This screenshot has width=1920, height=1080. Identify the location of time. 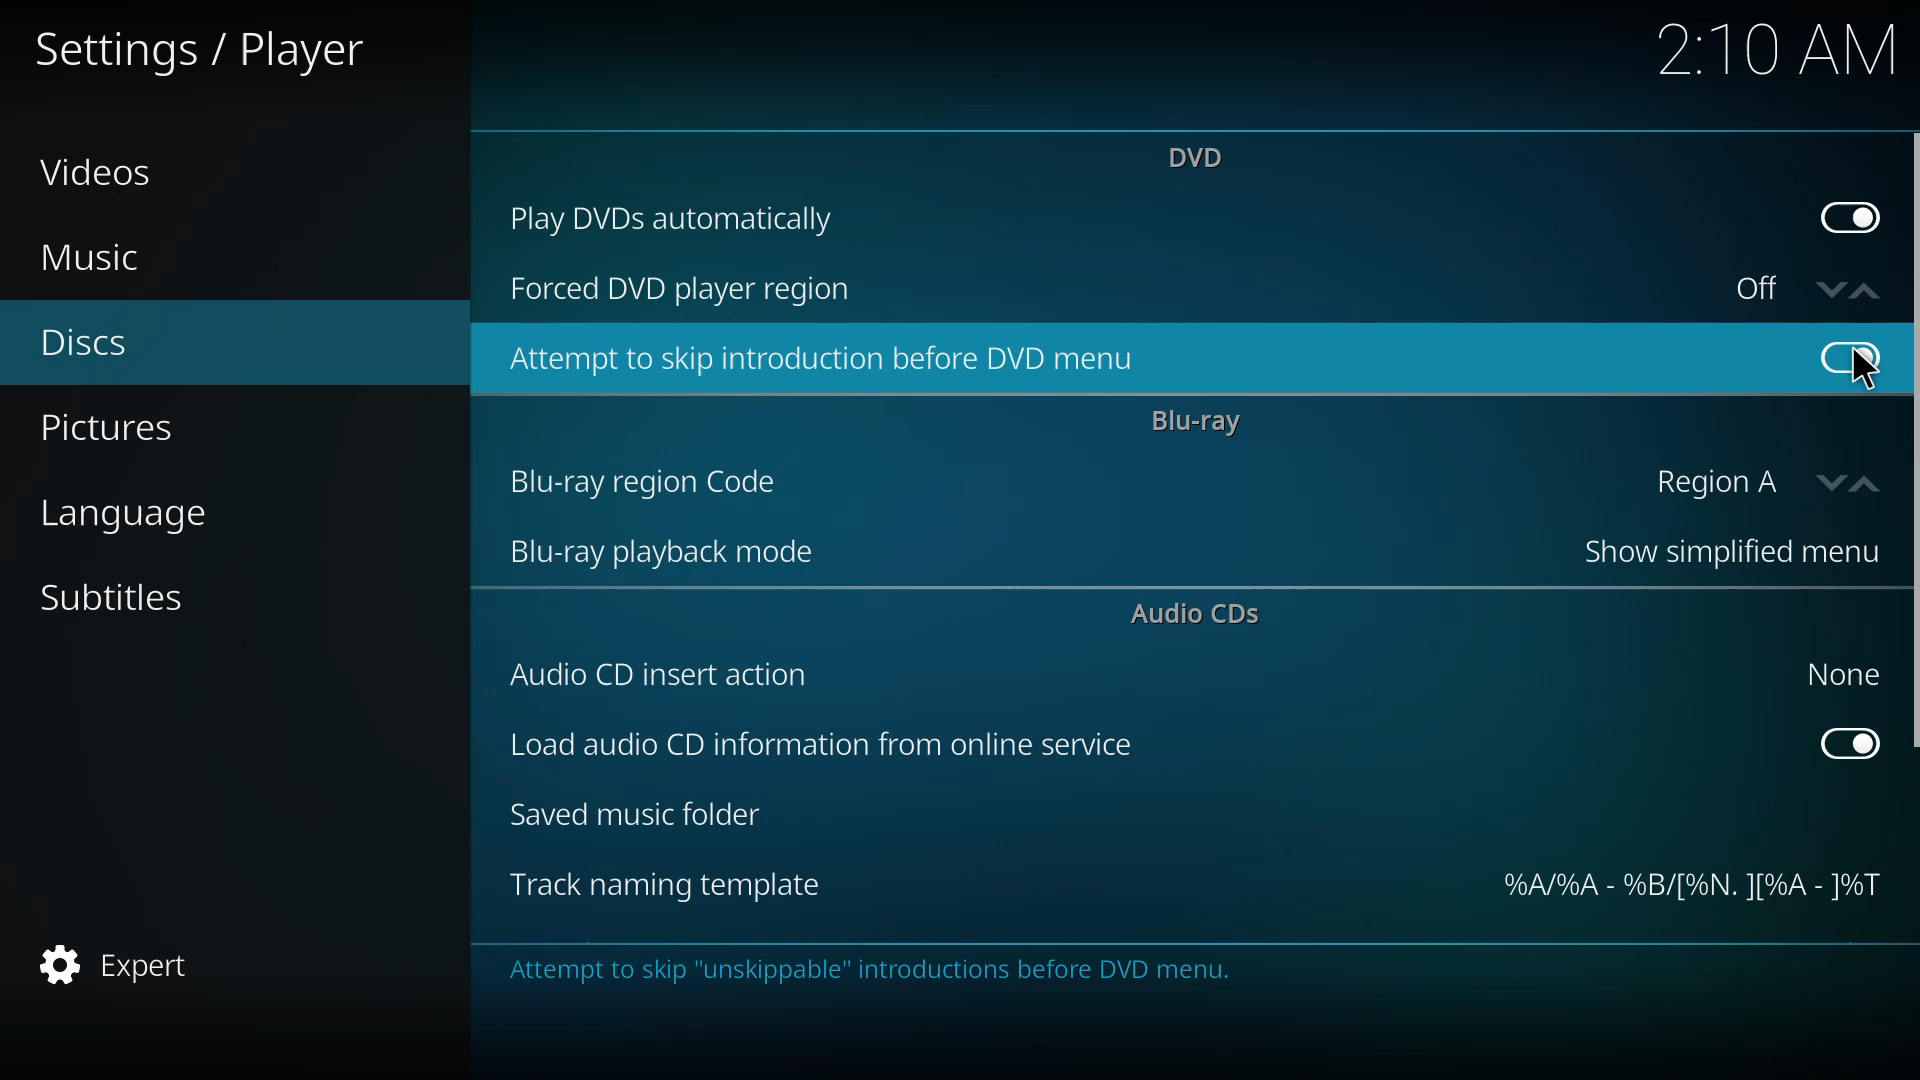
(1777, 50).